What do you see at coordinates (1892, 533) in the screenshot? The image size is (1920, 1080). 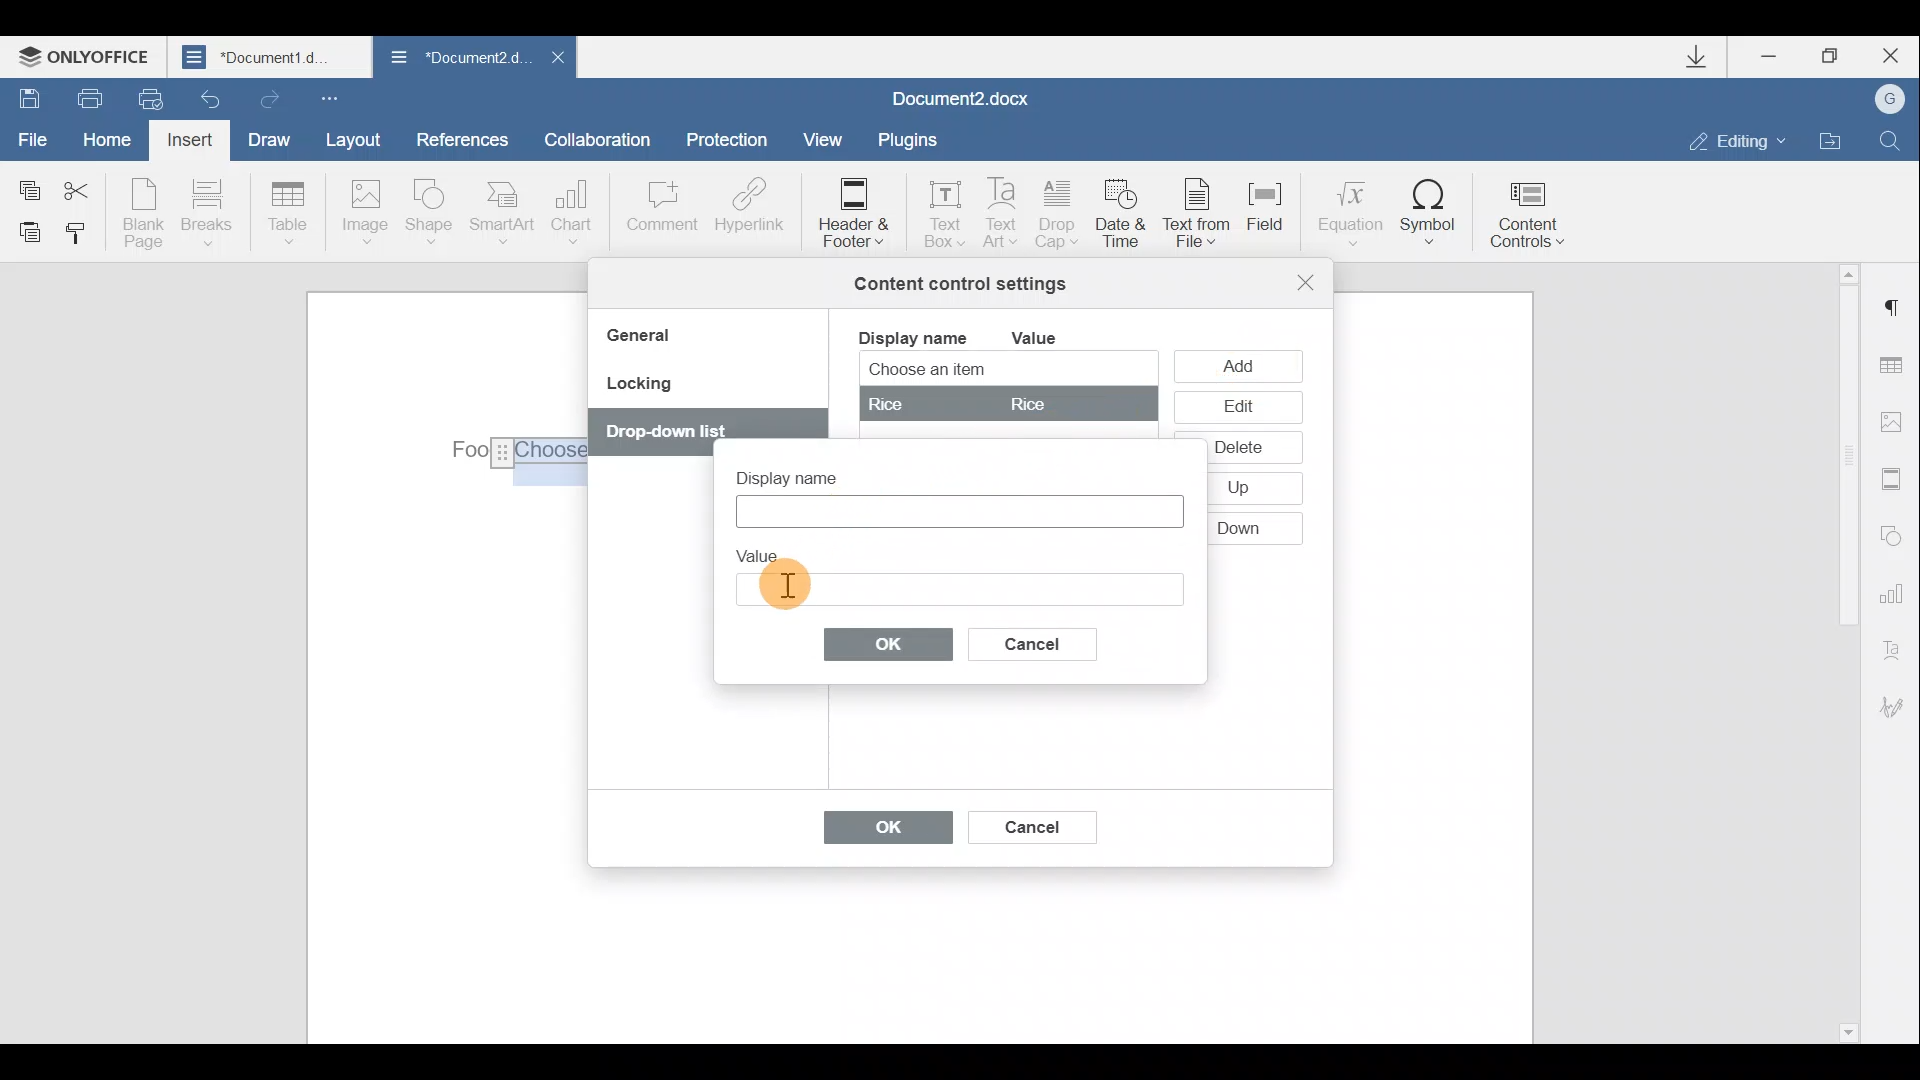 I see `Shapes settings` at bounding box center [1892, 533].